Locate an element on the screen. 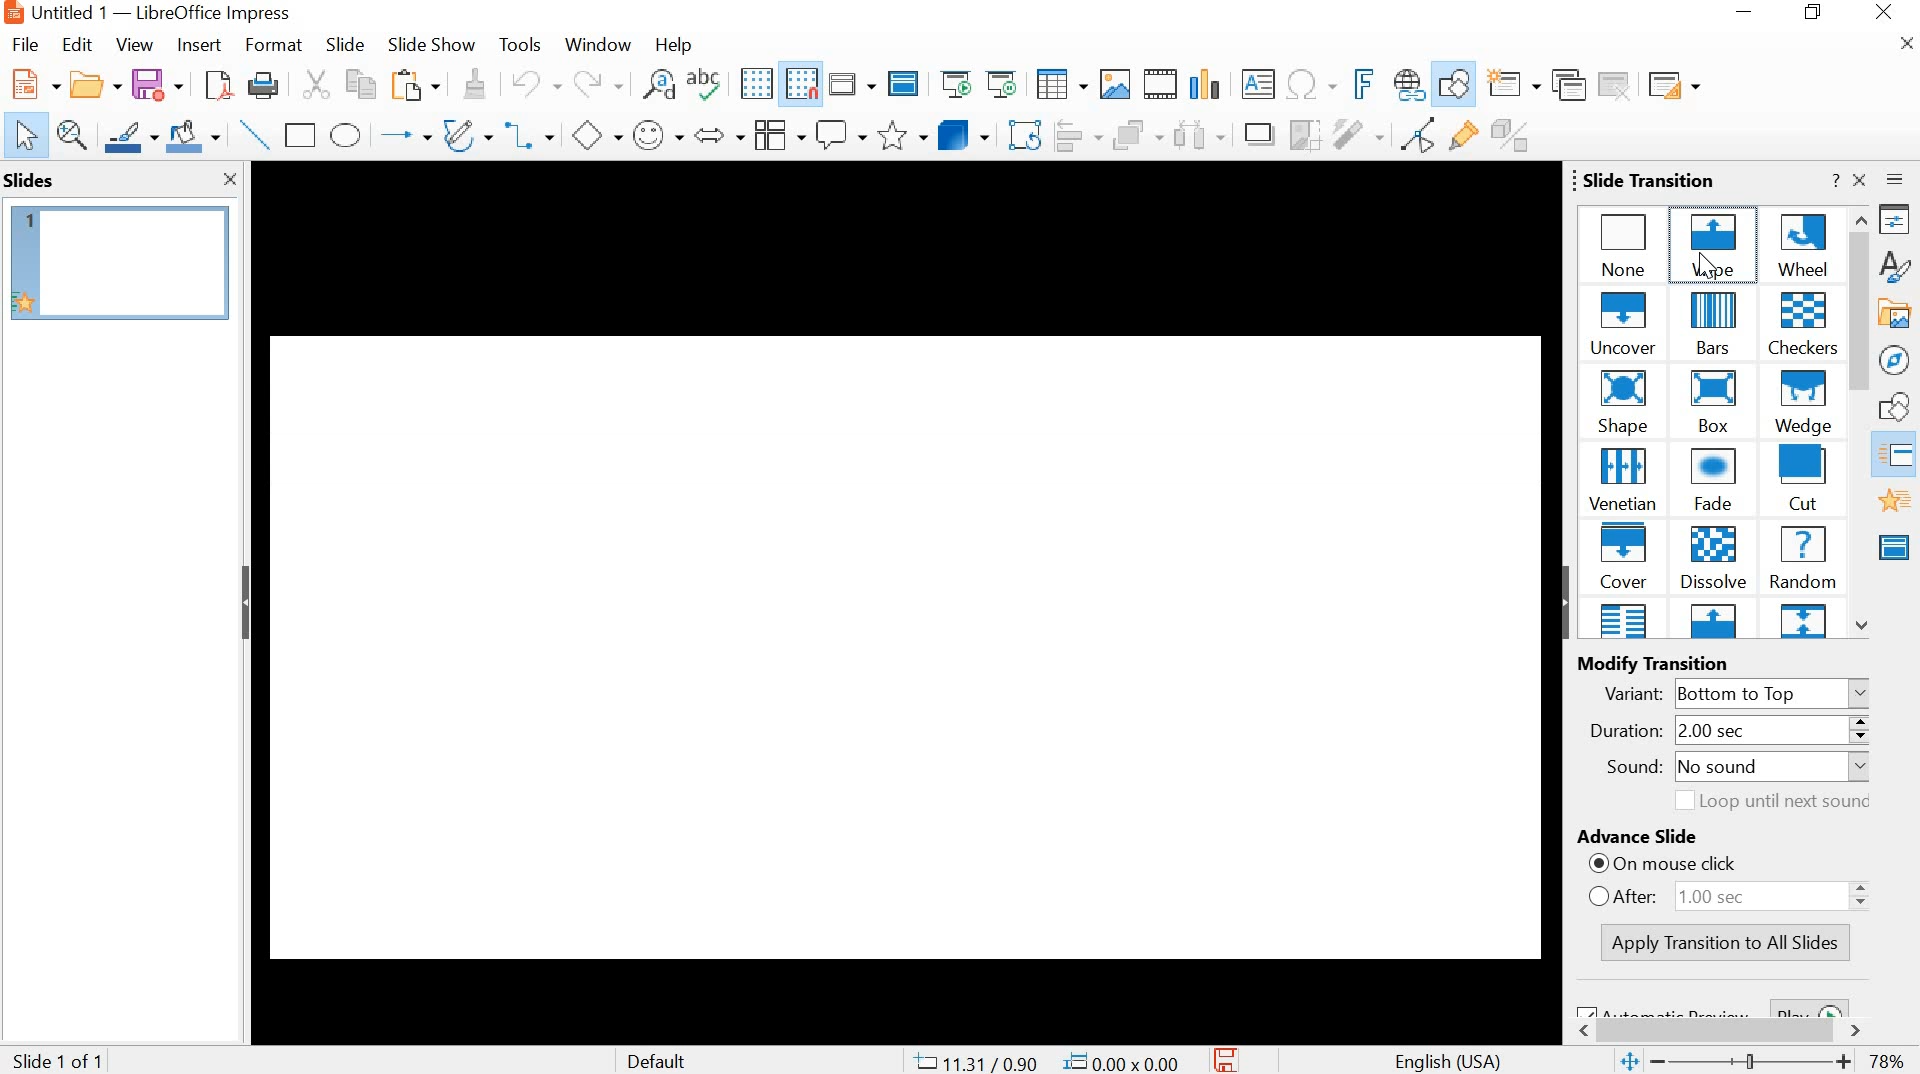 This screenshot has width=1920, height=1074. cursor is located at coordinates (1700, 266).